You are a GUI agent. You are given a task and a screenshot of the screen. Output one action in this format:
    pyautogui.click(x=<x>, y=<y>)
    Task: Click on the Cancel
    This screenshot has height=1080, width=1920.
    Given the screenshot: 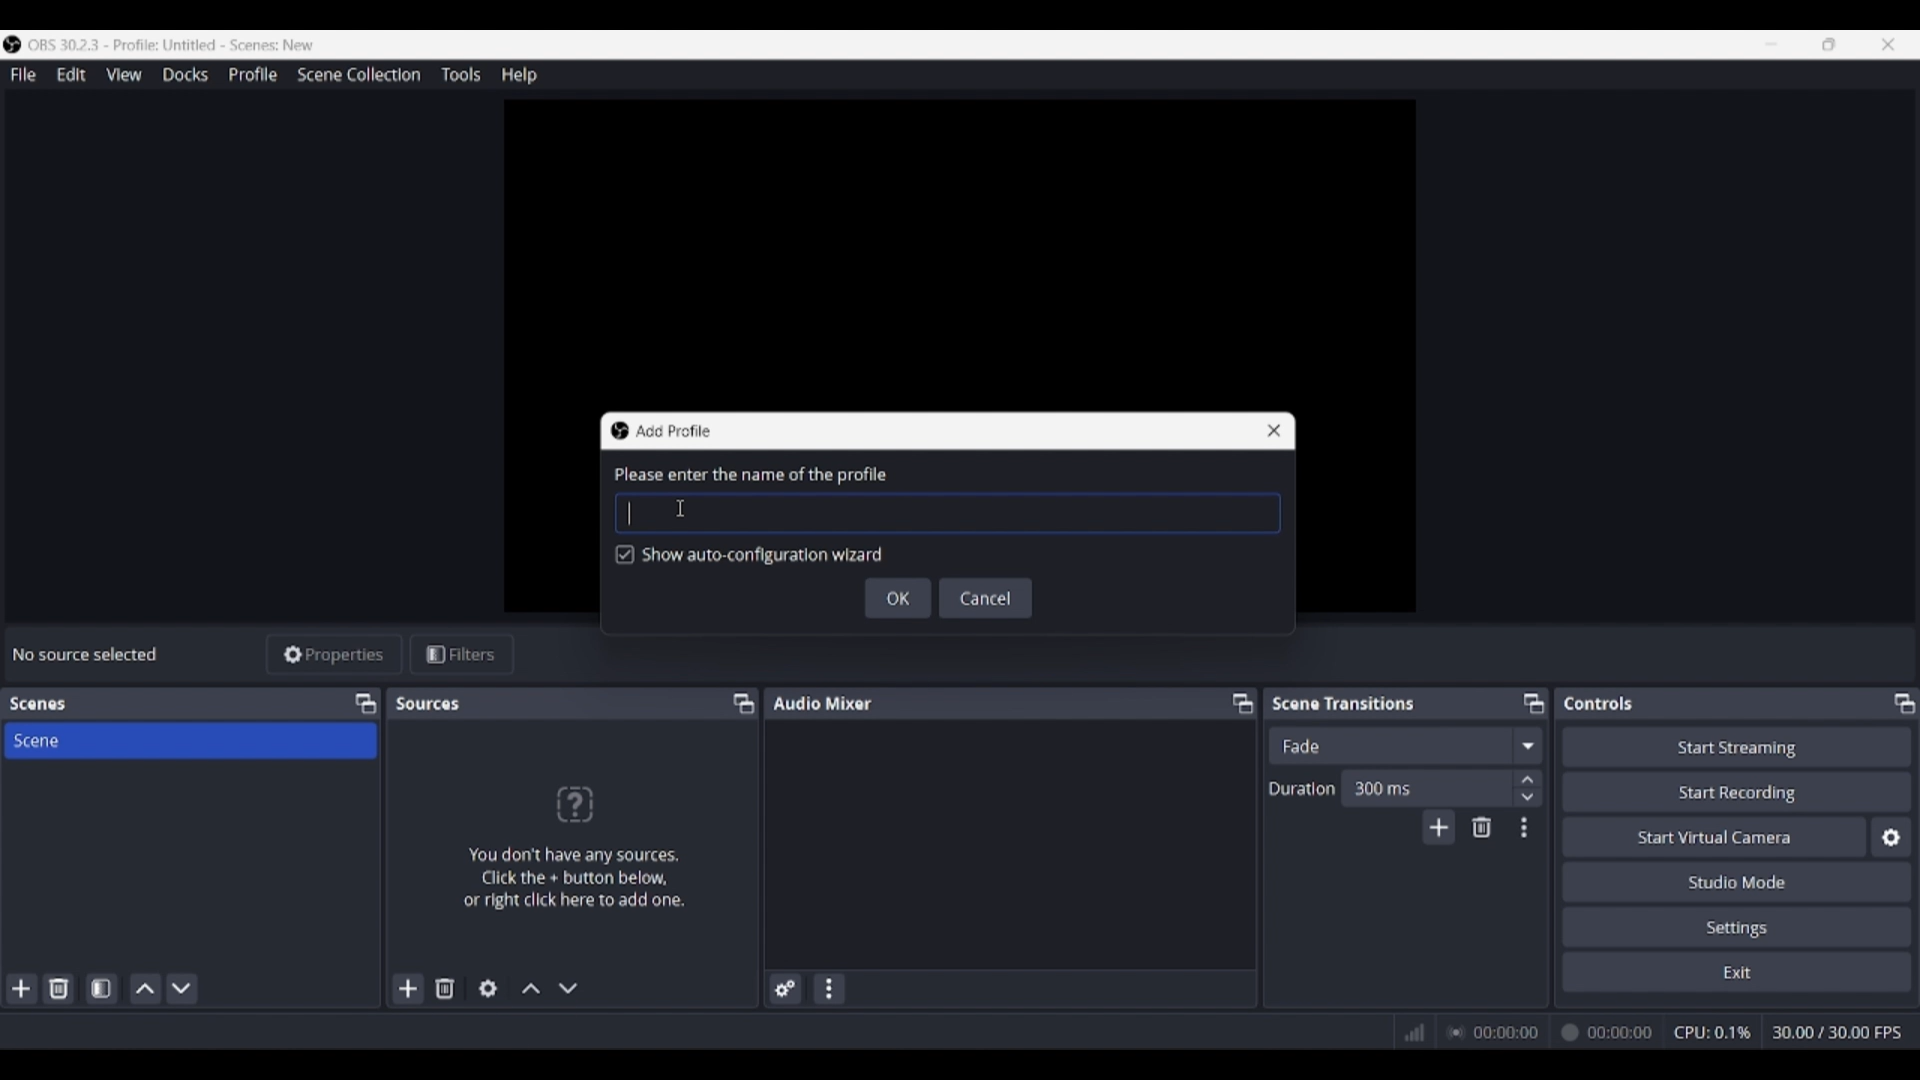 What is the action you would take?
    pyautogui.click(x=987, y=598)
    